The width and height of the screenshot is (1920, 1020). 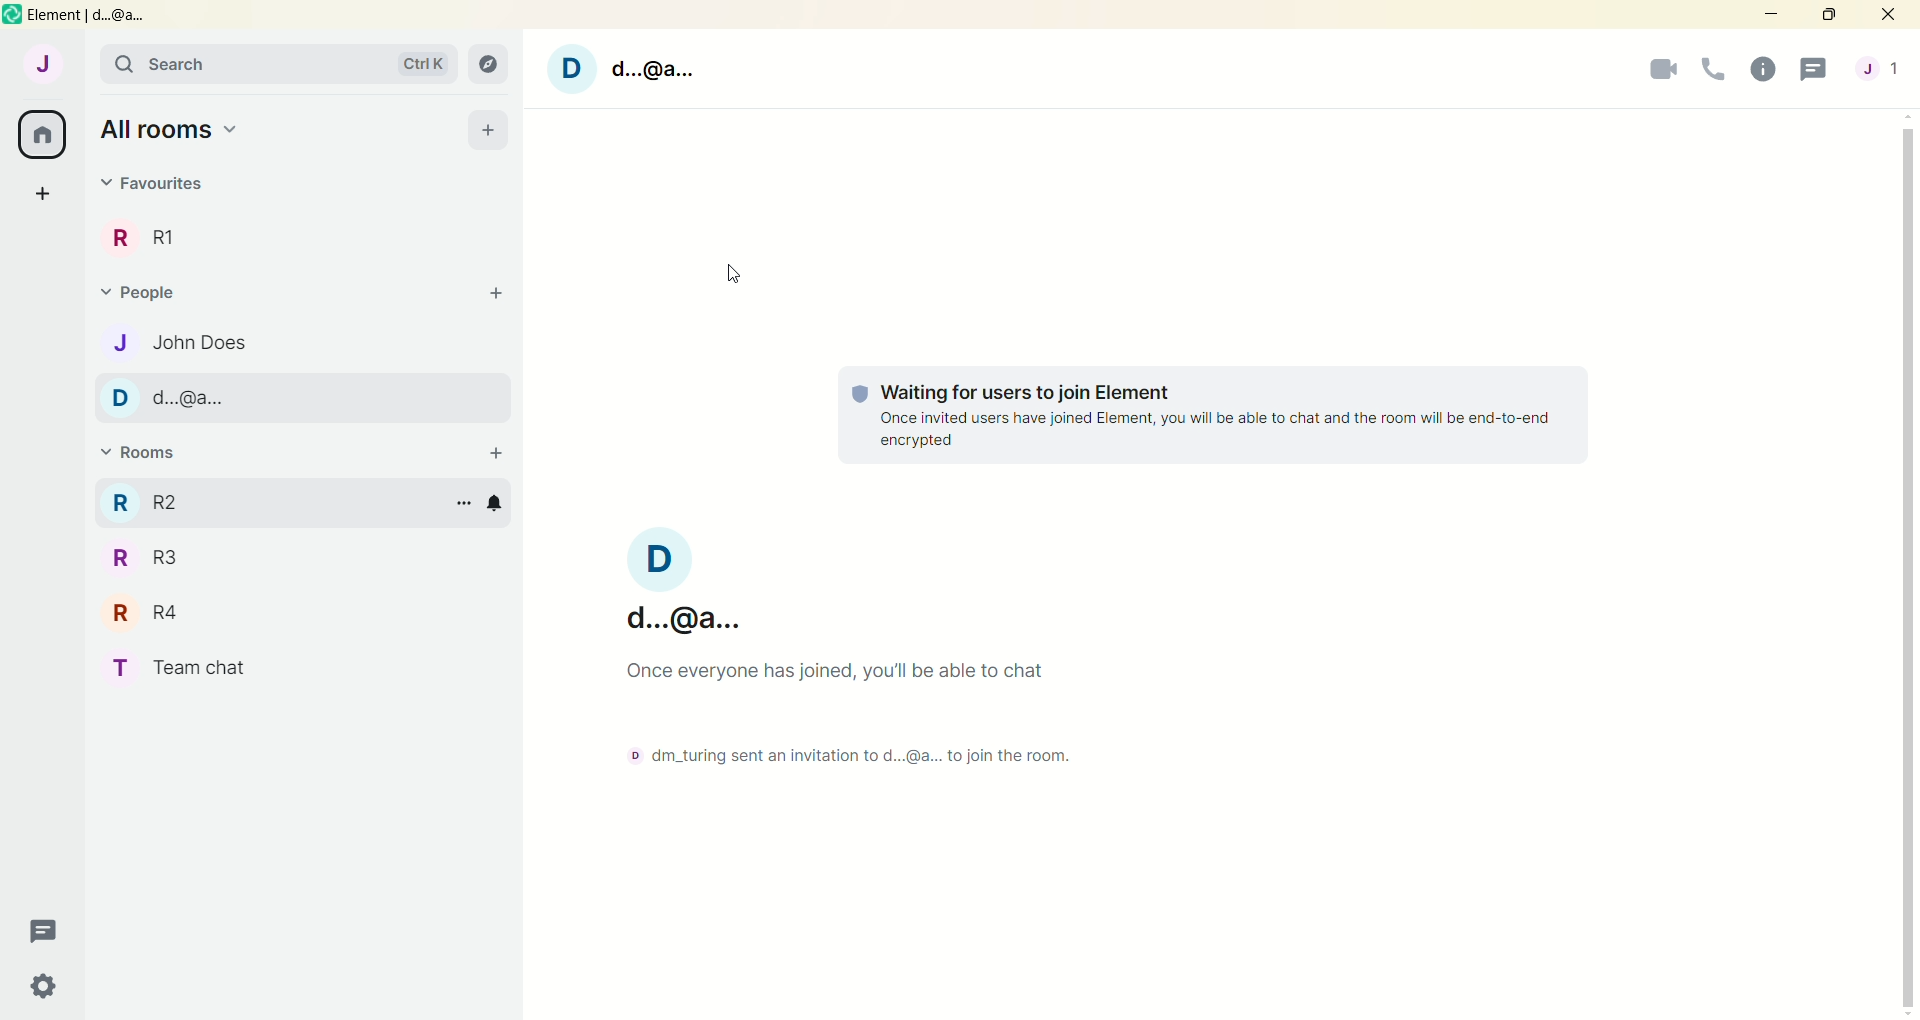 I want to click on R R3, so click(x=150, y=565).